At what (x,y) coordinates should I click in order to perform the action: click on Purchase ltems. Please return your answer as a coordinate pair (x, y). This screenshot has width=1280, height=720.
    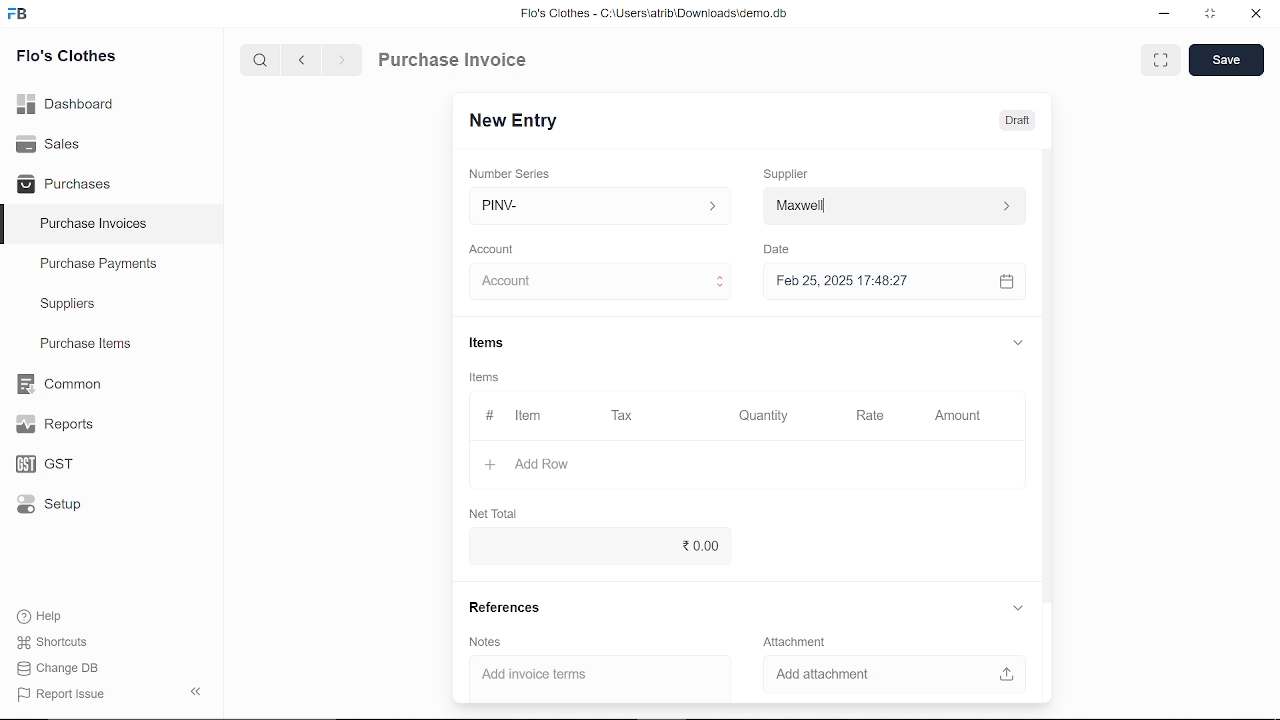
    Looking at the image, I should click on (83, 345).